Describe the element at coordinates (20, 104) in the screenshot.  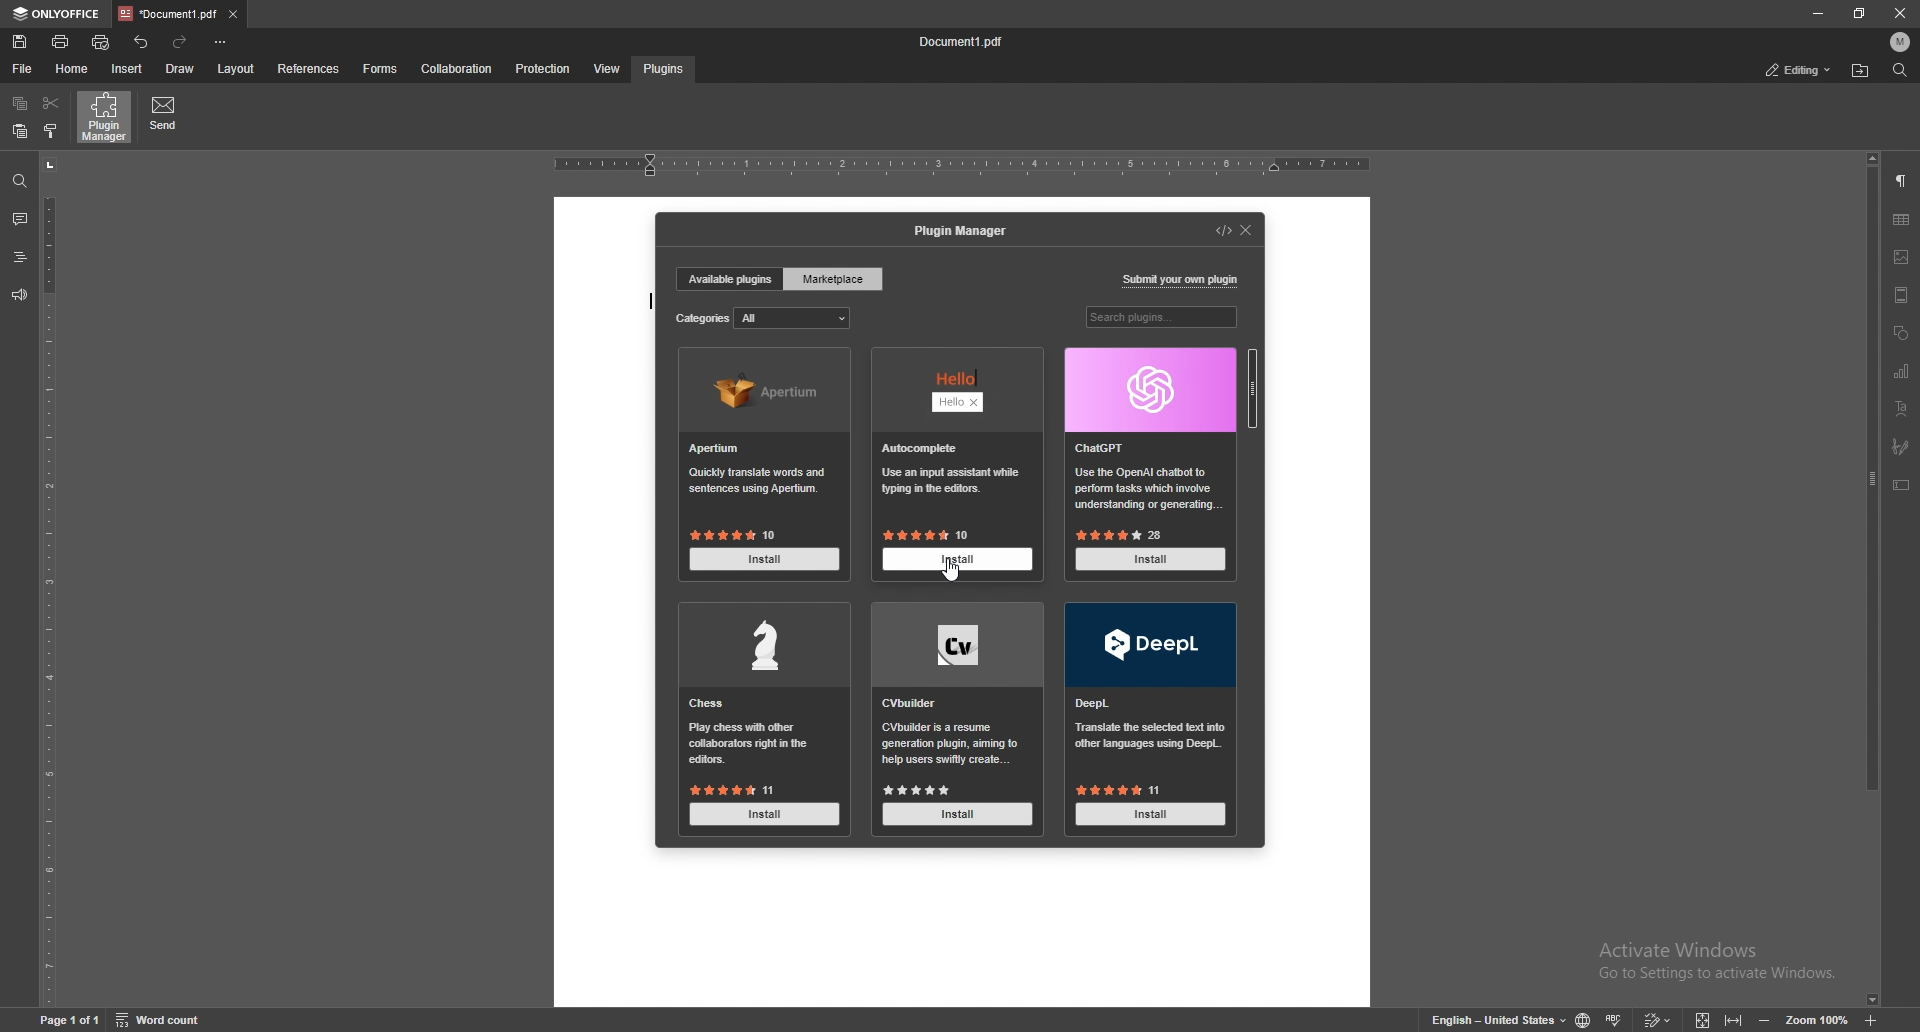
I see `copy` at that location.